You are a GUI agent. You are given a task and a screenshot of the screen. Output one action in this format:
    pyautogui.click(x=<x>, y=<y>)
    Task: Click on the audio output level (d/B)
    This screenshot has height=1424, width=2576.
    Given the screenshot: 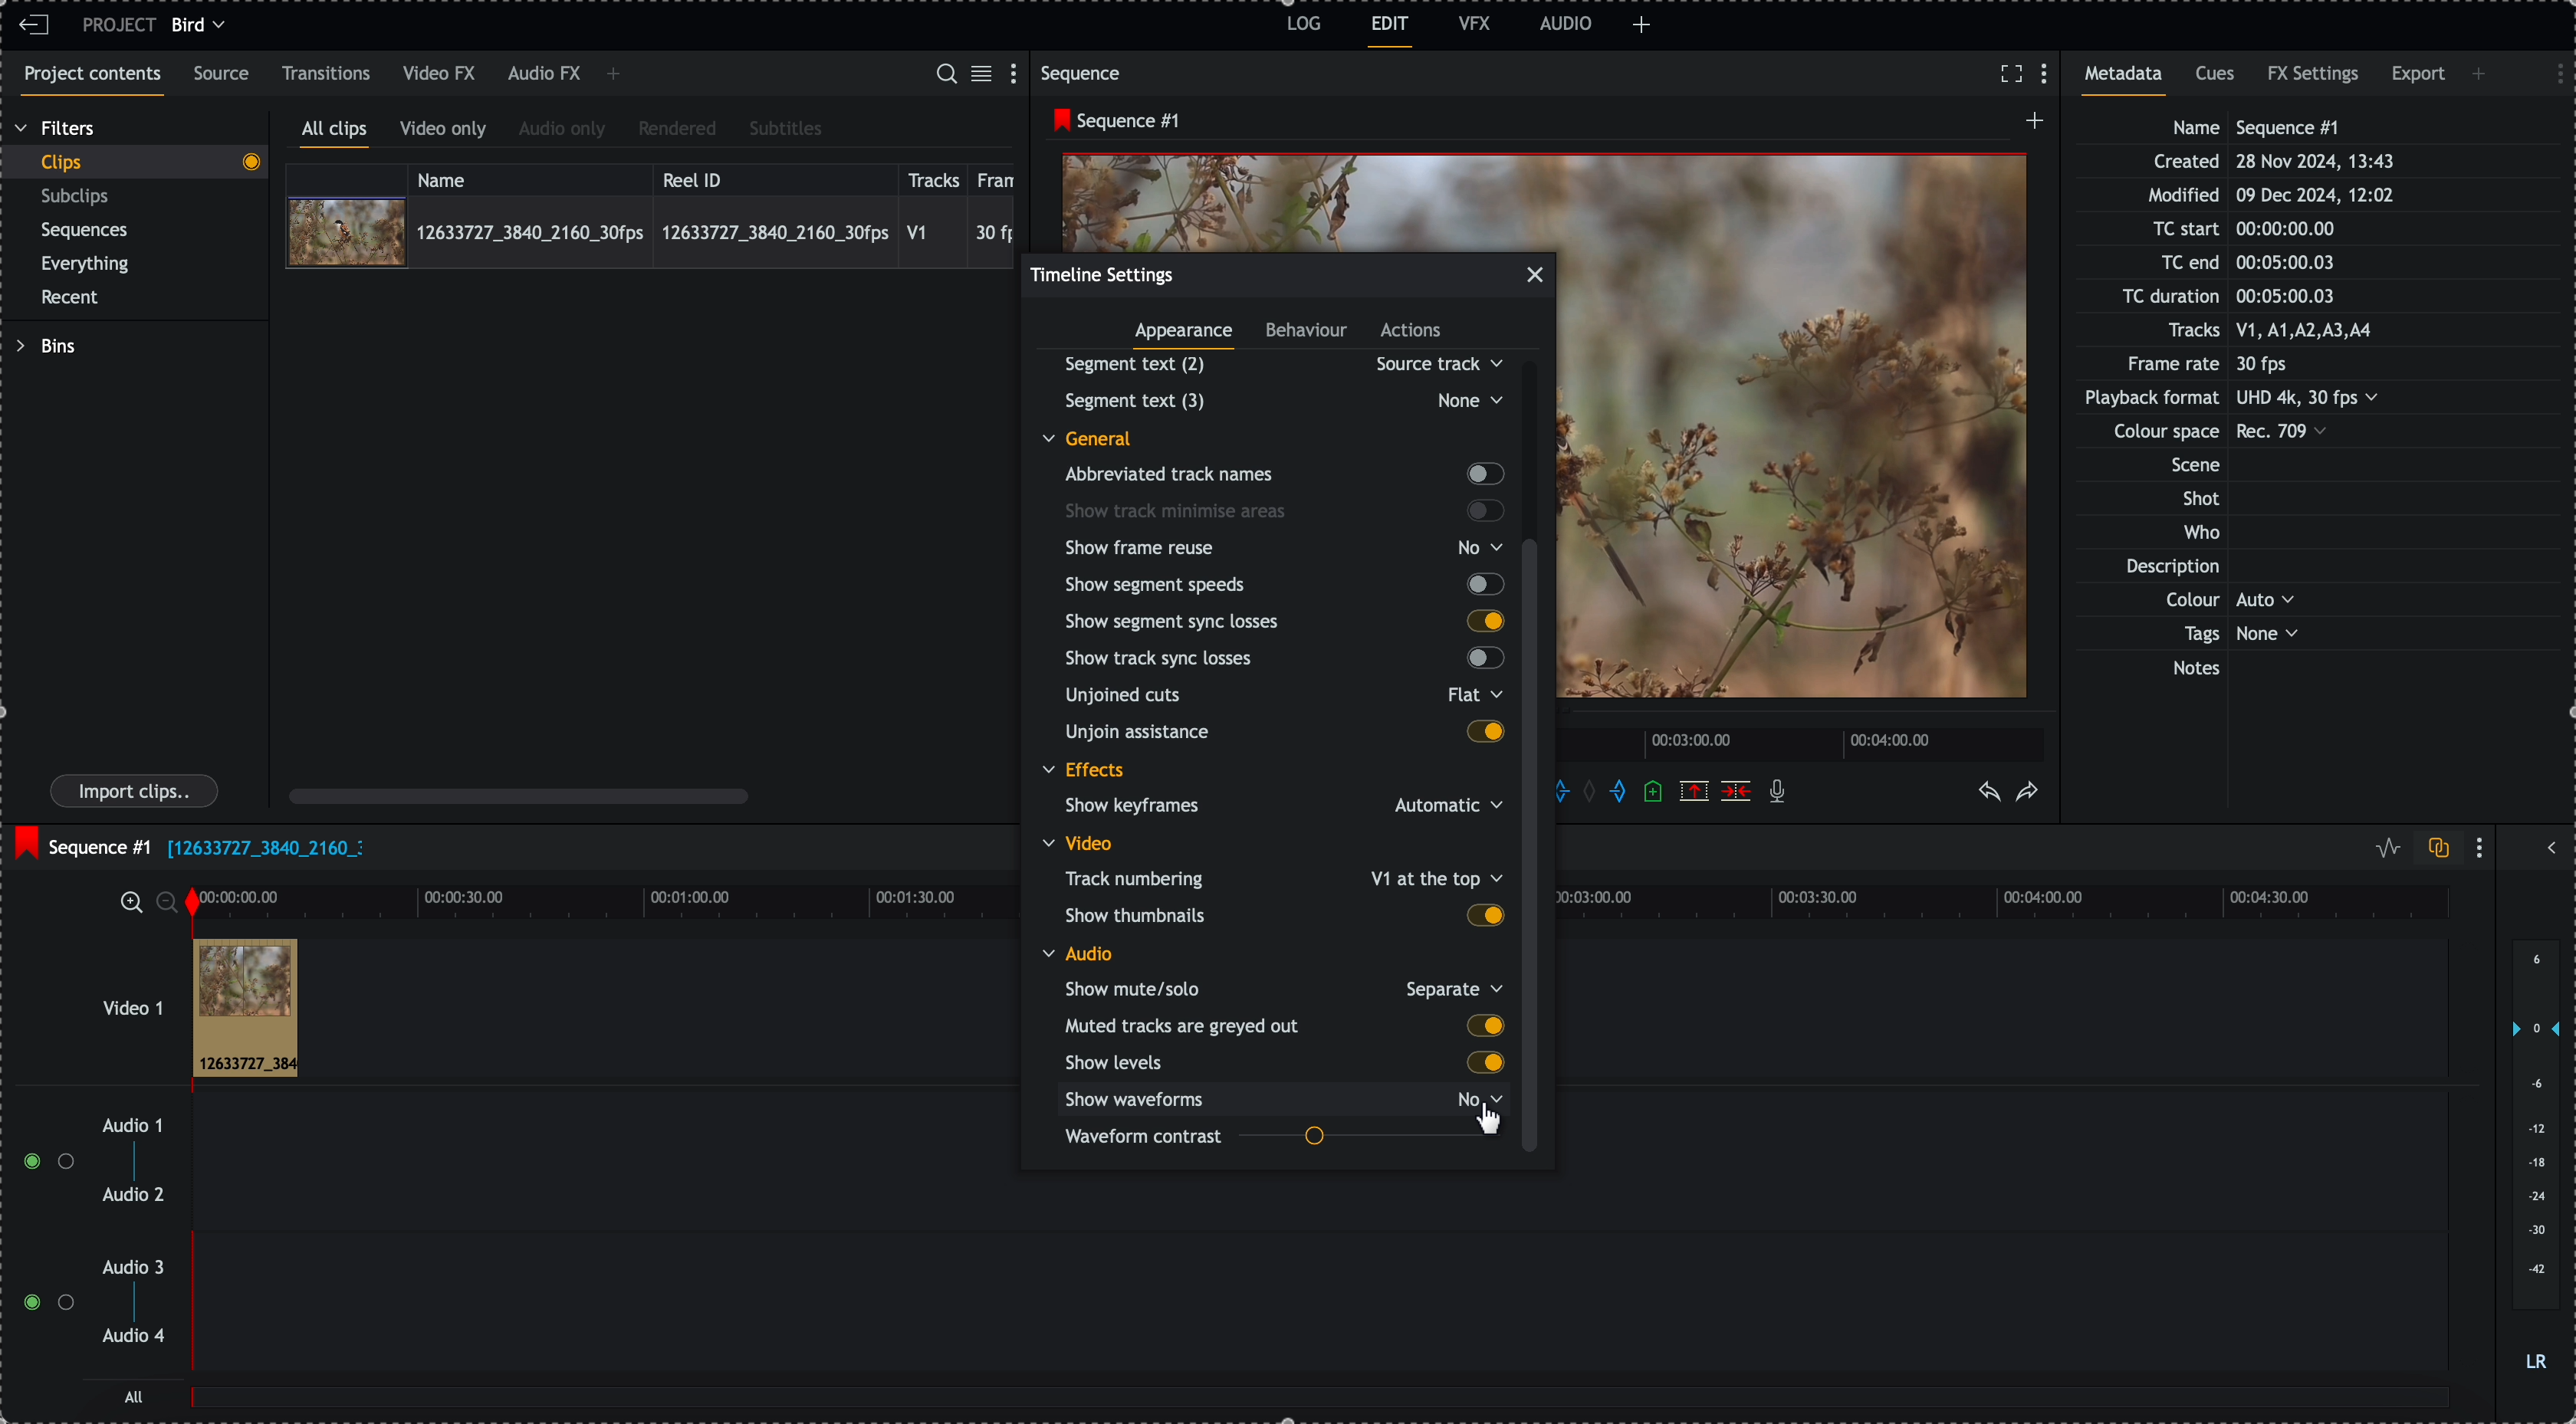 What is the action you would take?
    pyautogui.click(x=2534, y=1157)
    